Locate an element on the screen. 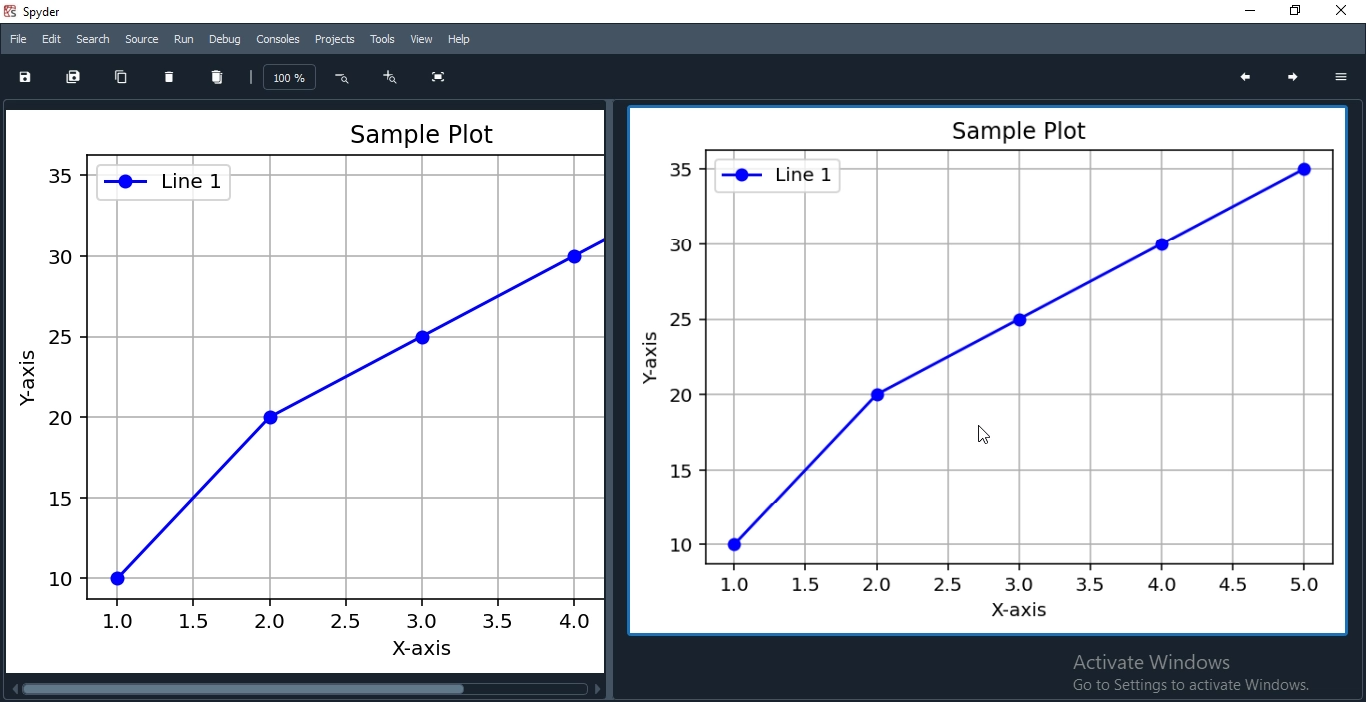 The width and height of the screenshot is (1366, 702). zoom is located at coordinates (291, 77).